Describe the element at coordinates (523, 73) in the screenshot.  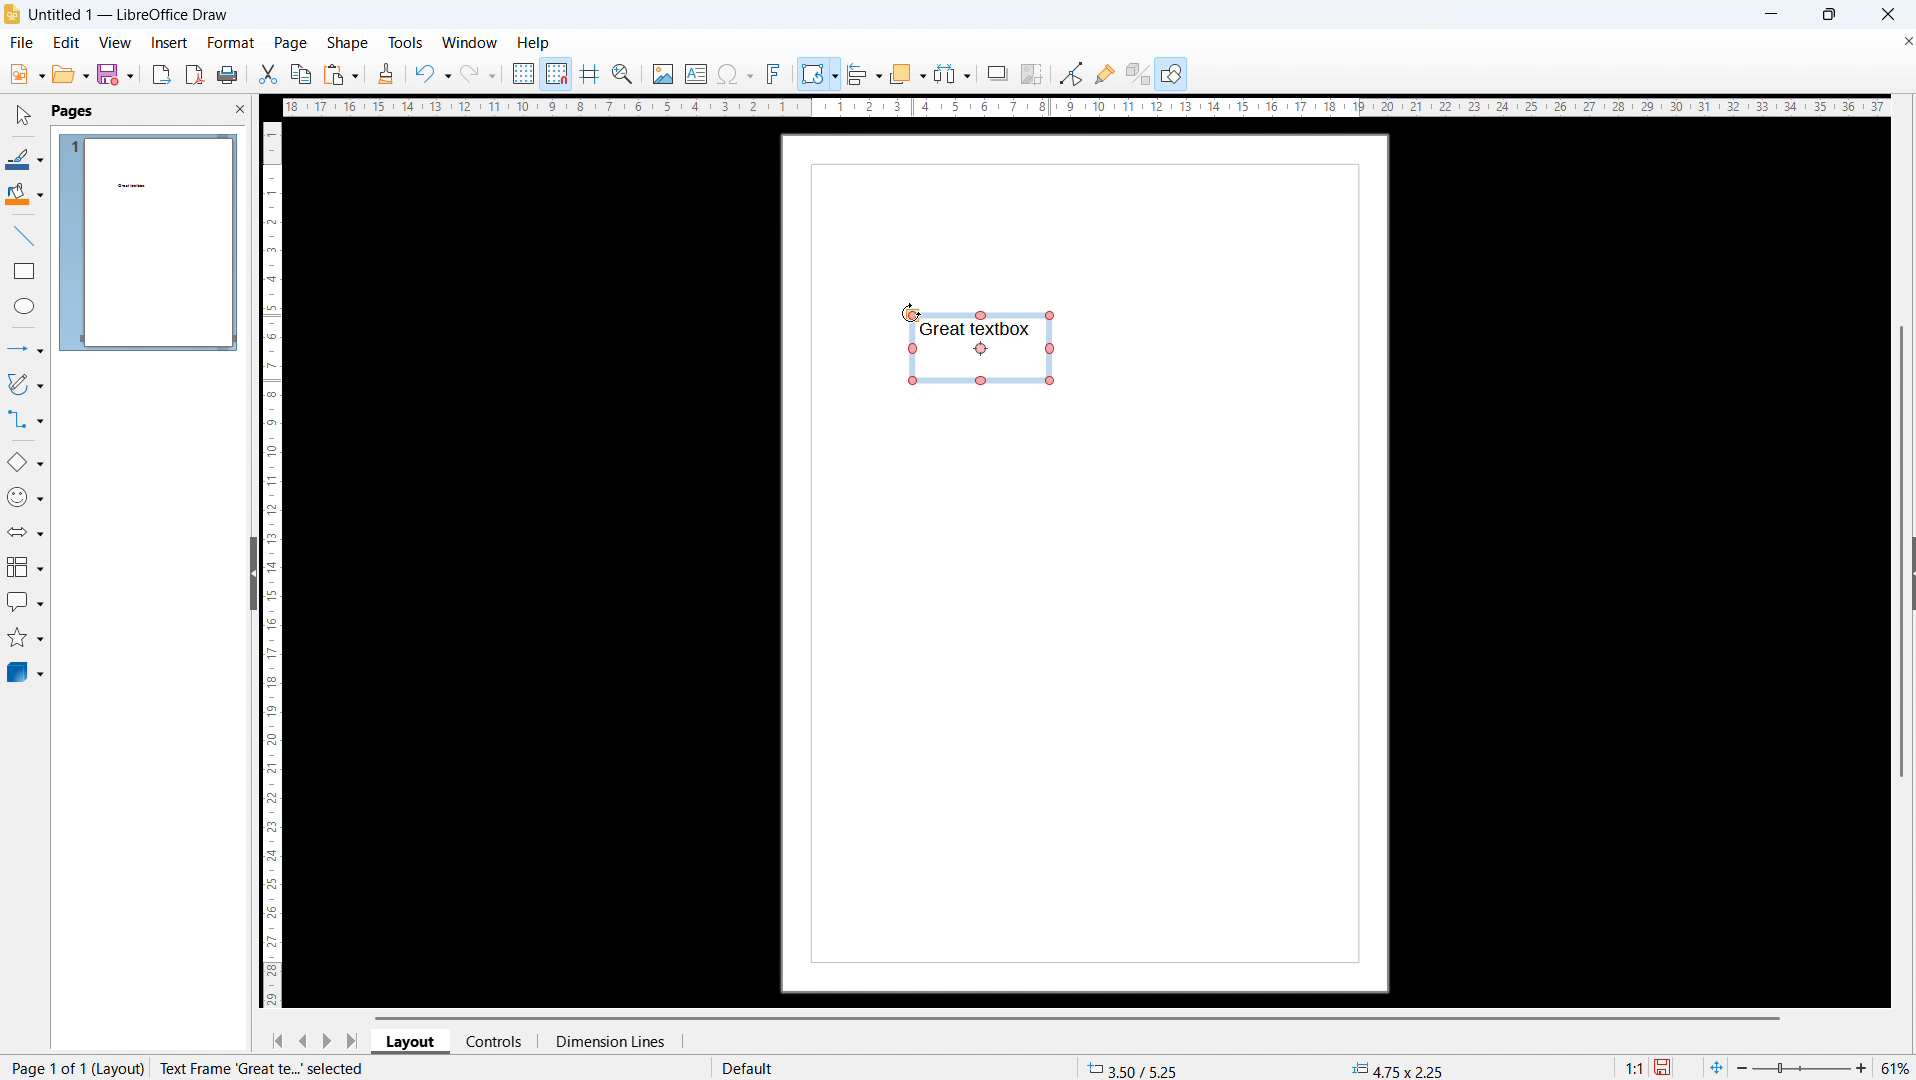
I see `show grid` at that location.